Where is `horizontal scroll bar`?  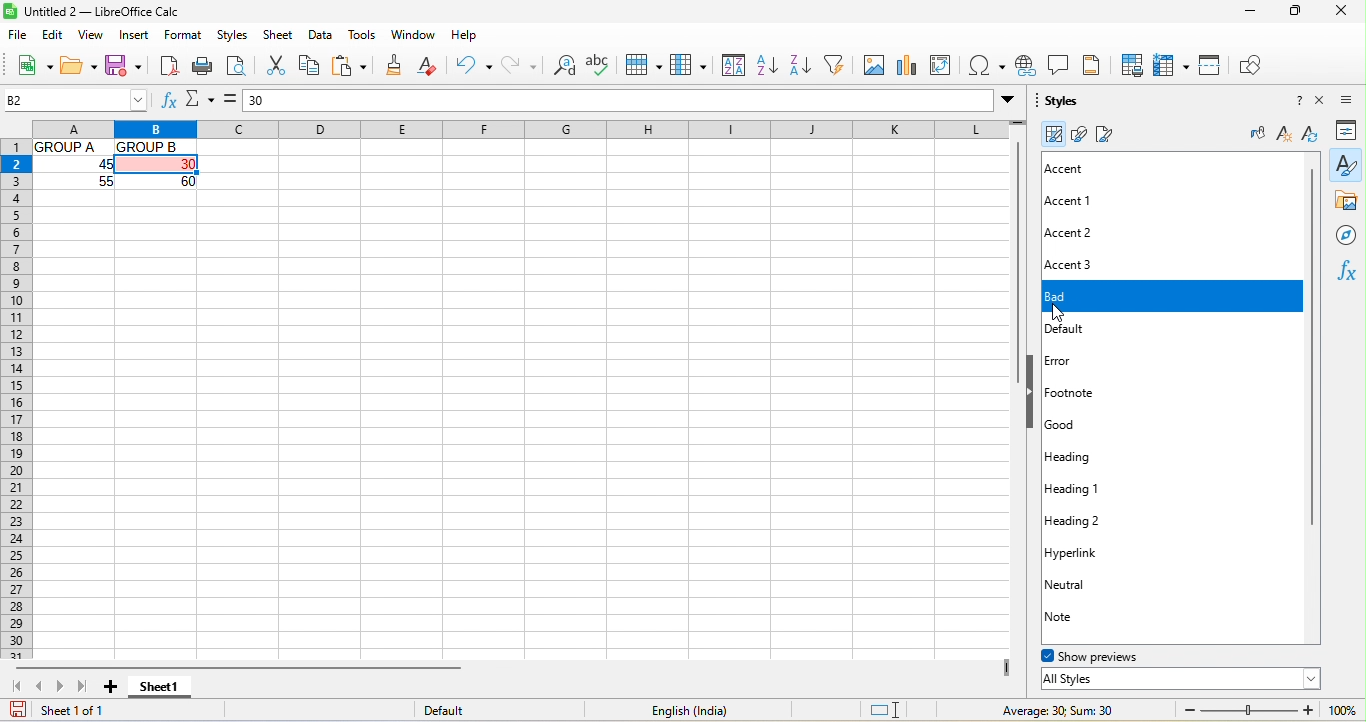 horizontal scroll bar is located at coordinates (310, 667).